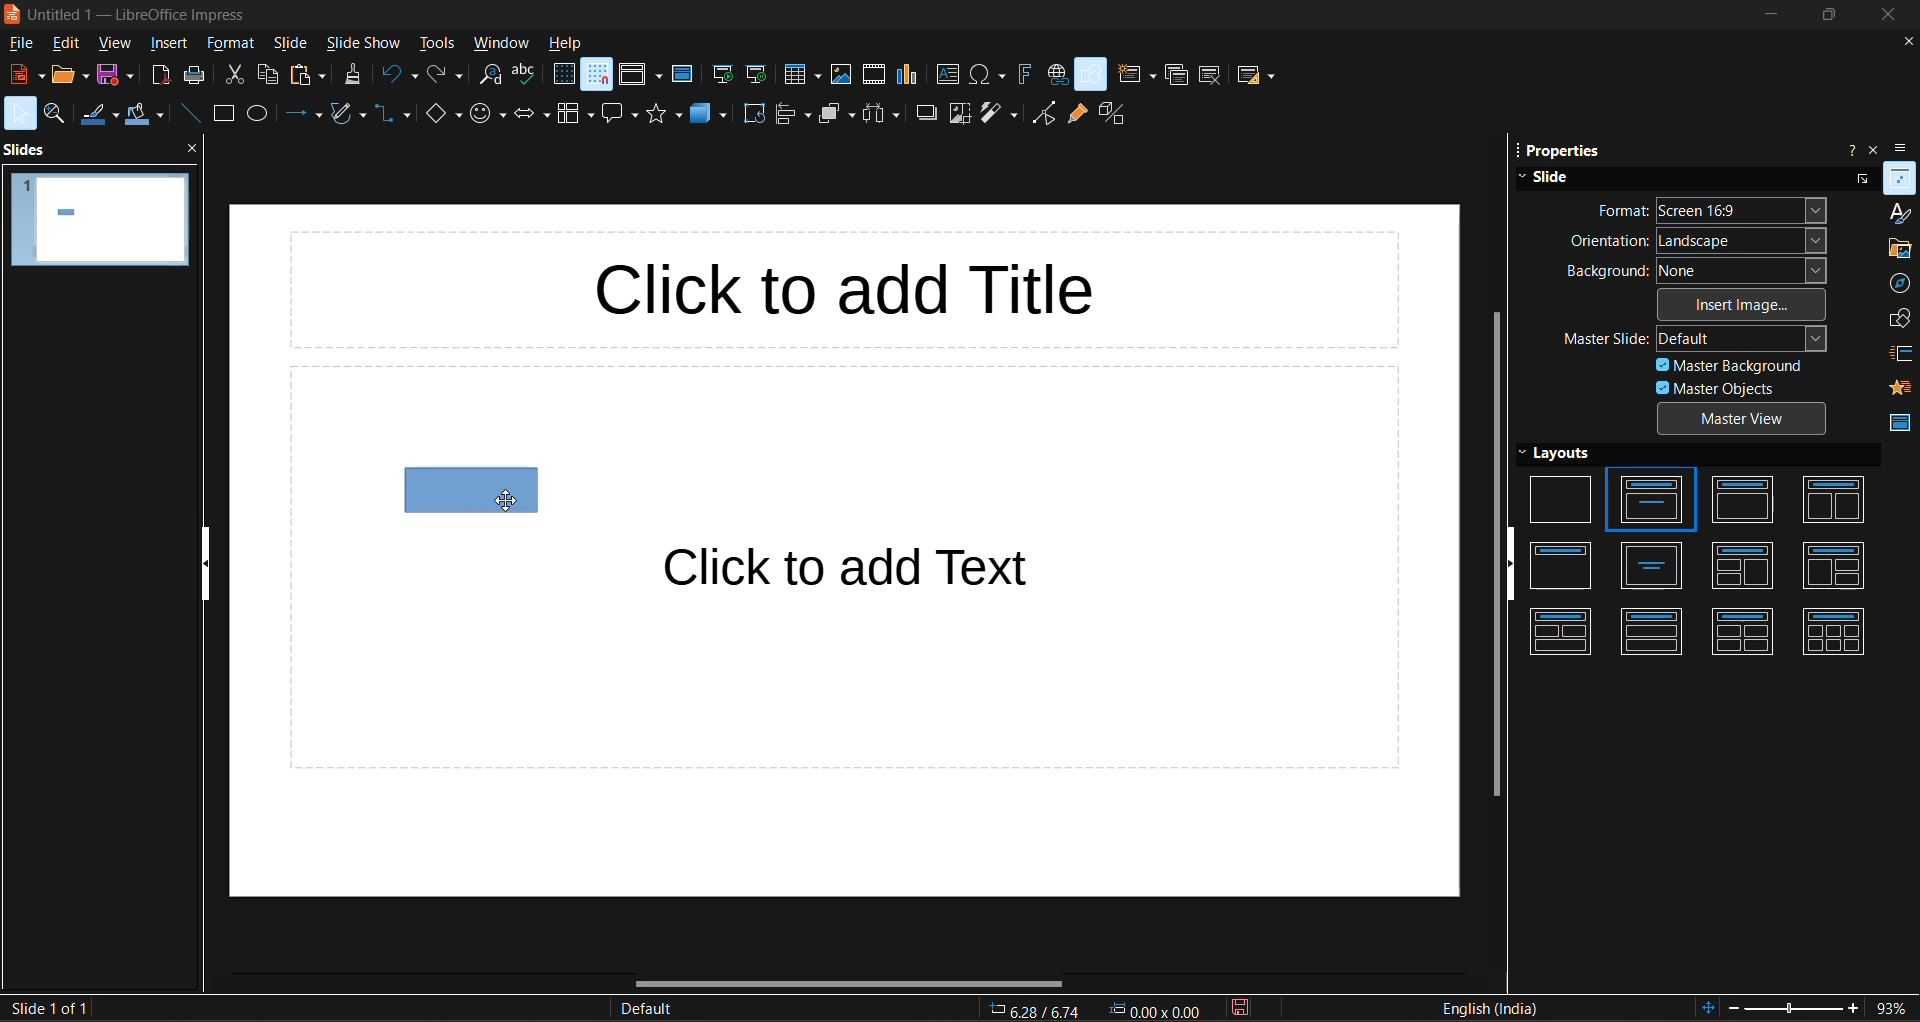  I want to click on cursor, so click(508, 504).